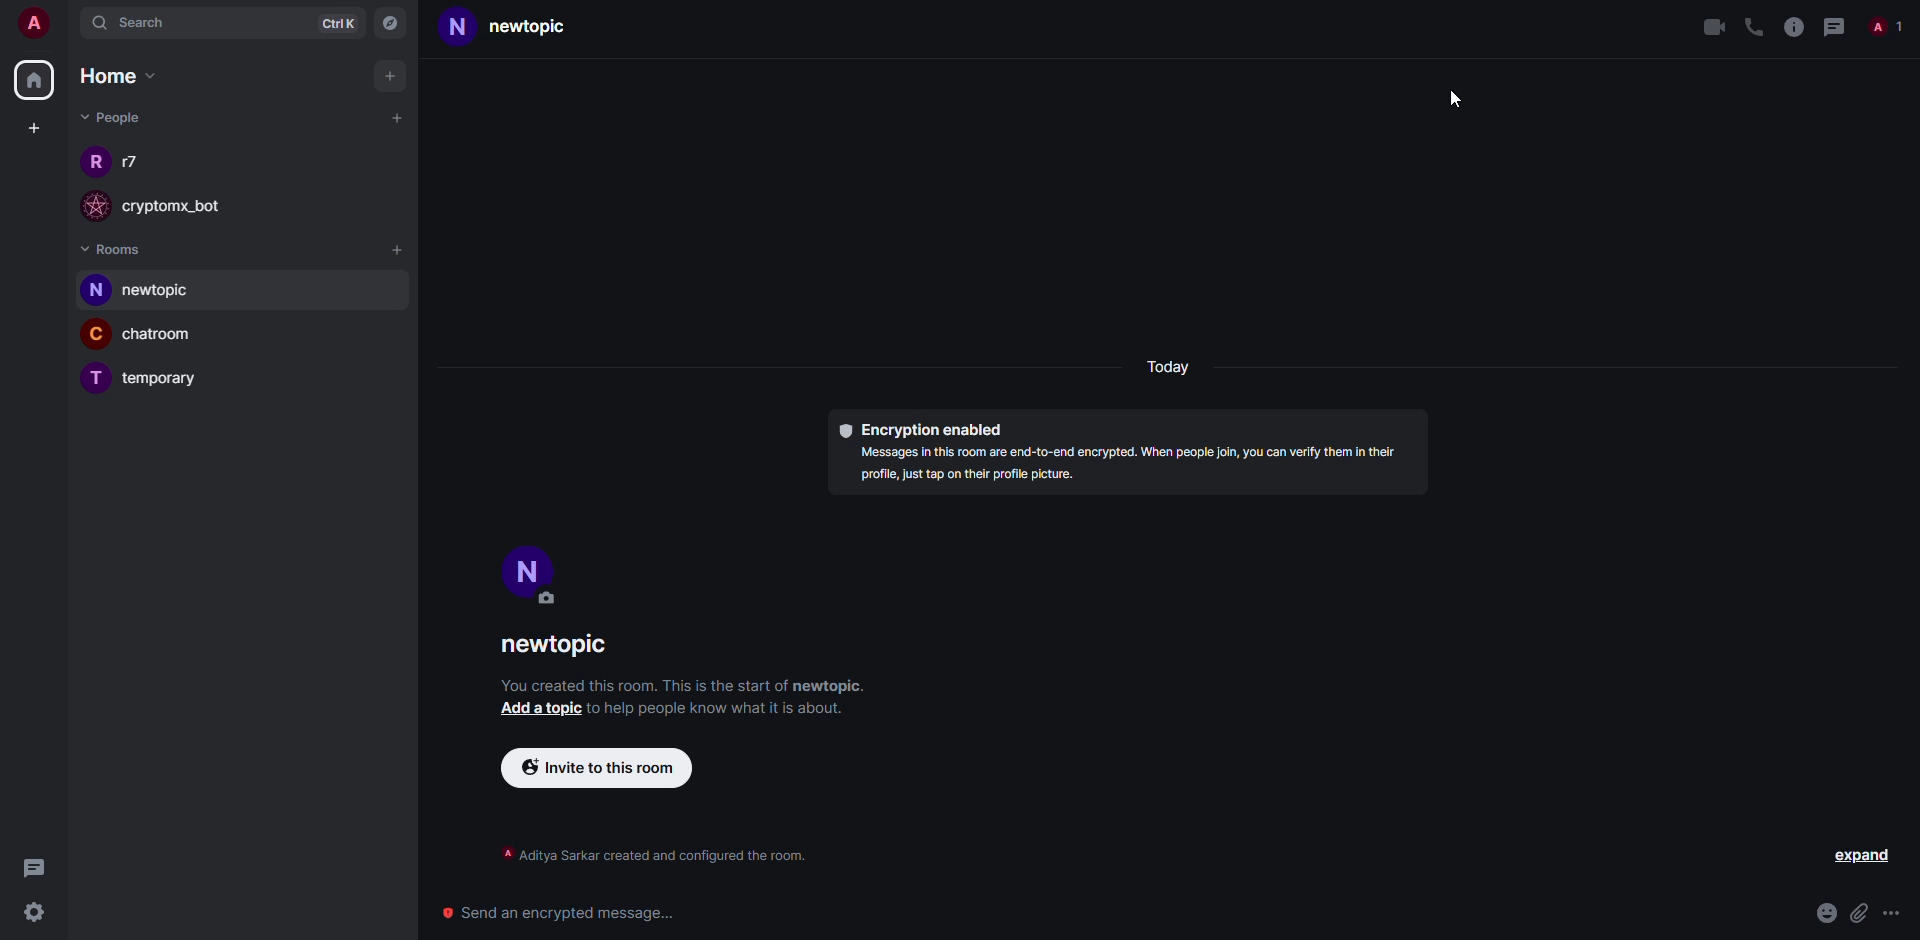  Describe the element at coordinates (167, 380) in the screenshot. I see `room` at that location.